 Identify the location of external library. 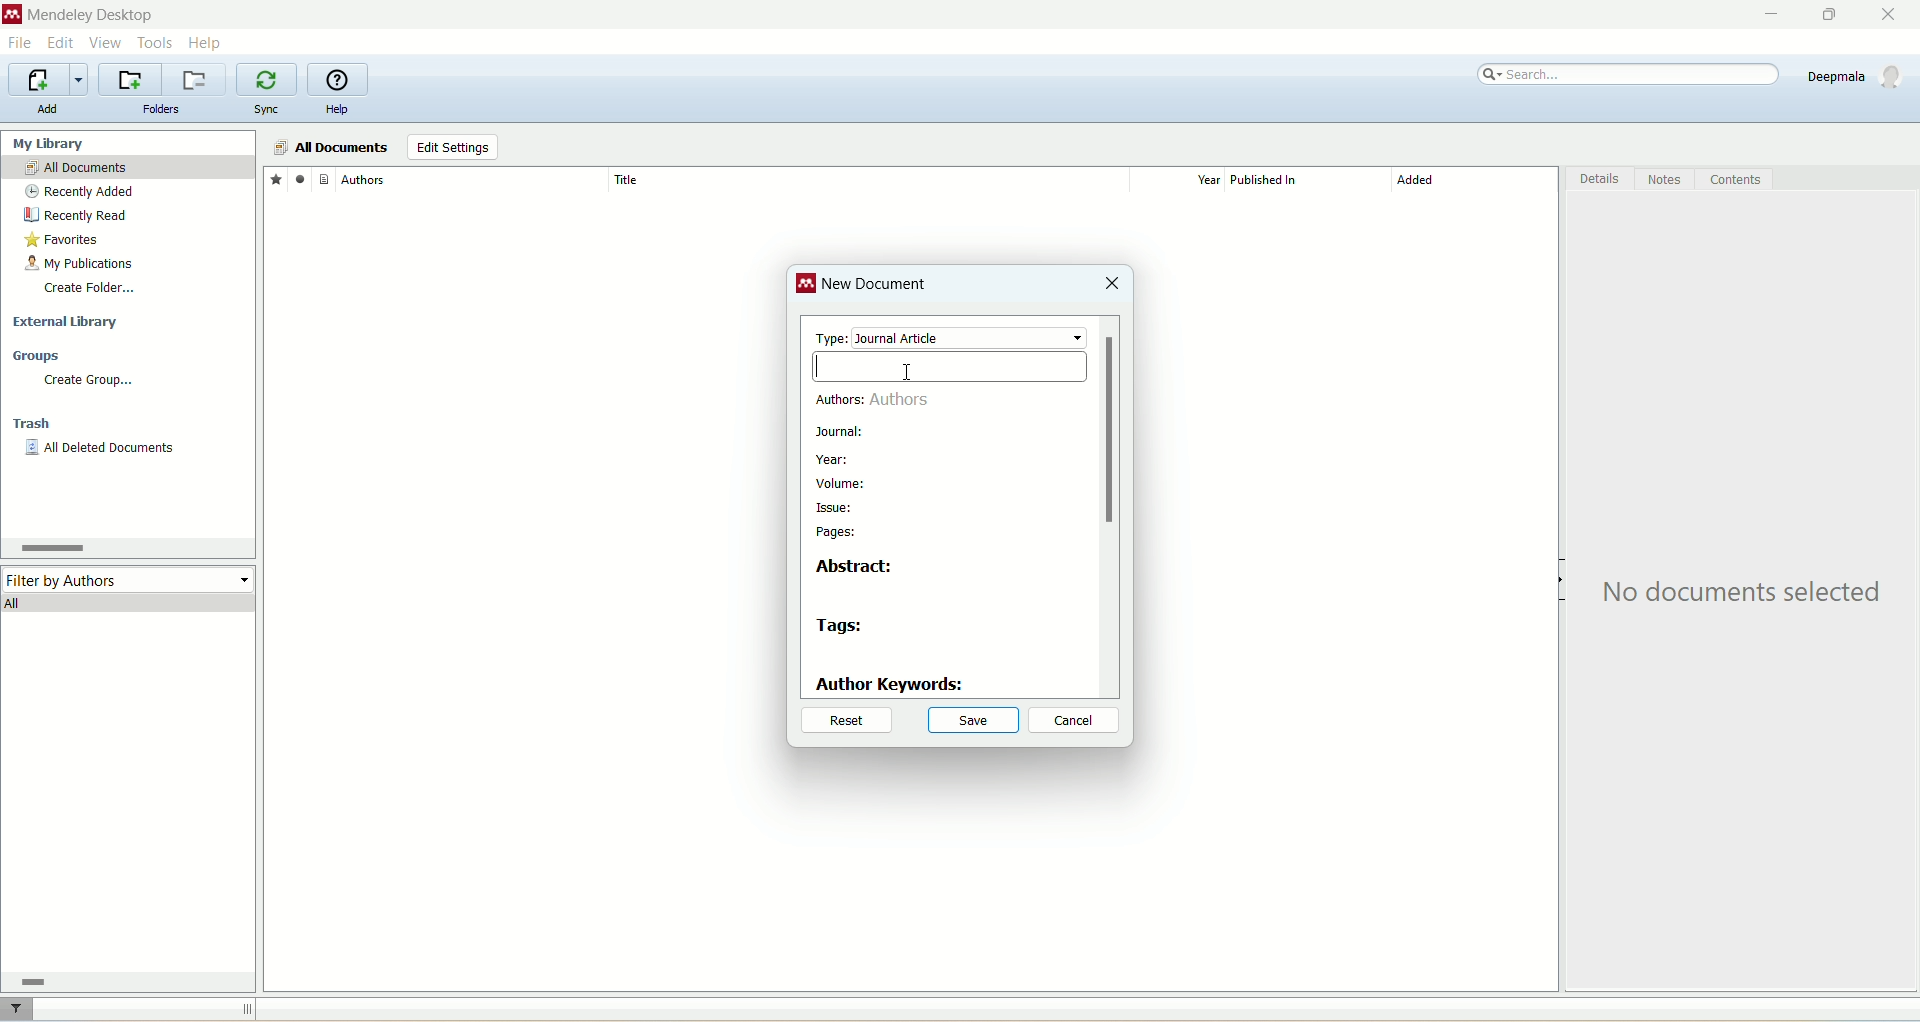
(69, 323).